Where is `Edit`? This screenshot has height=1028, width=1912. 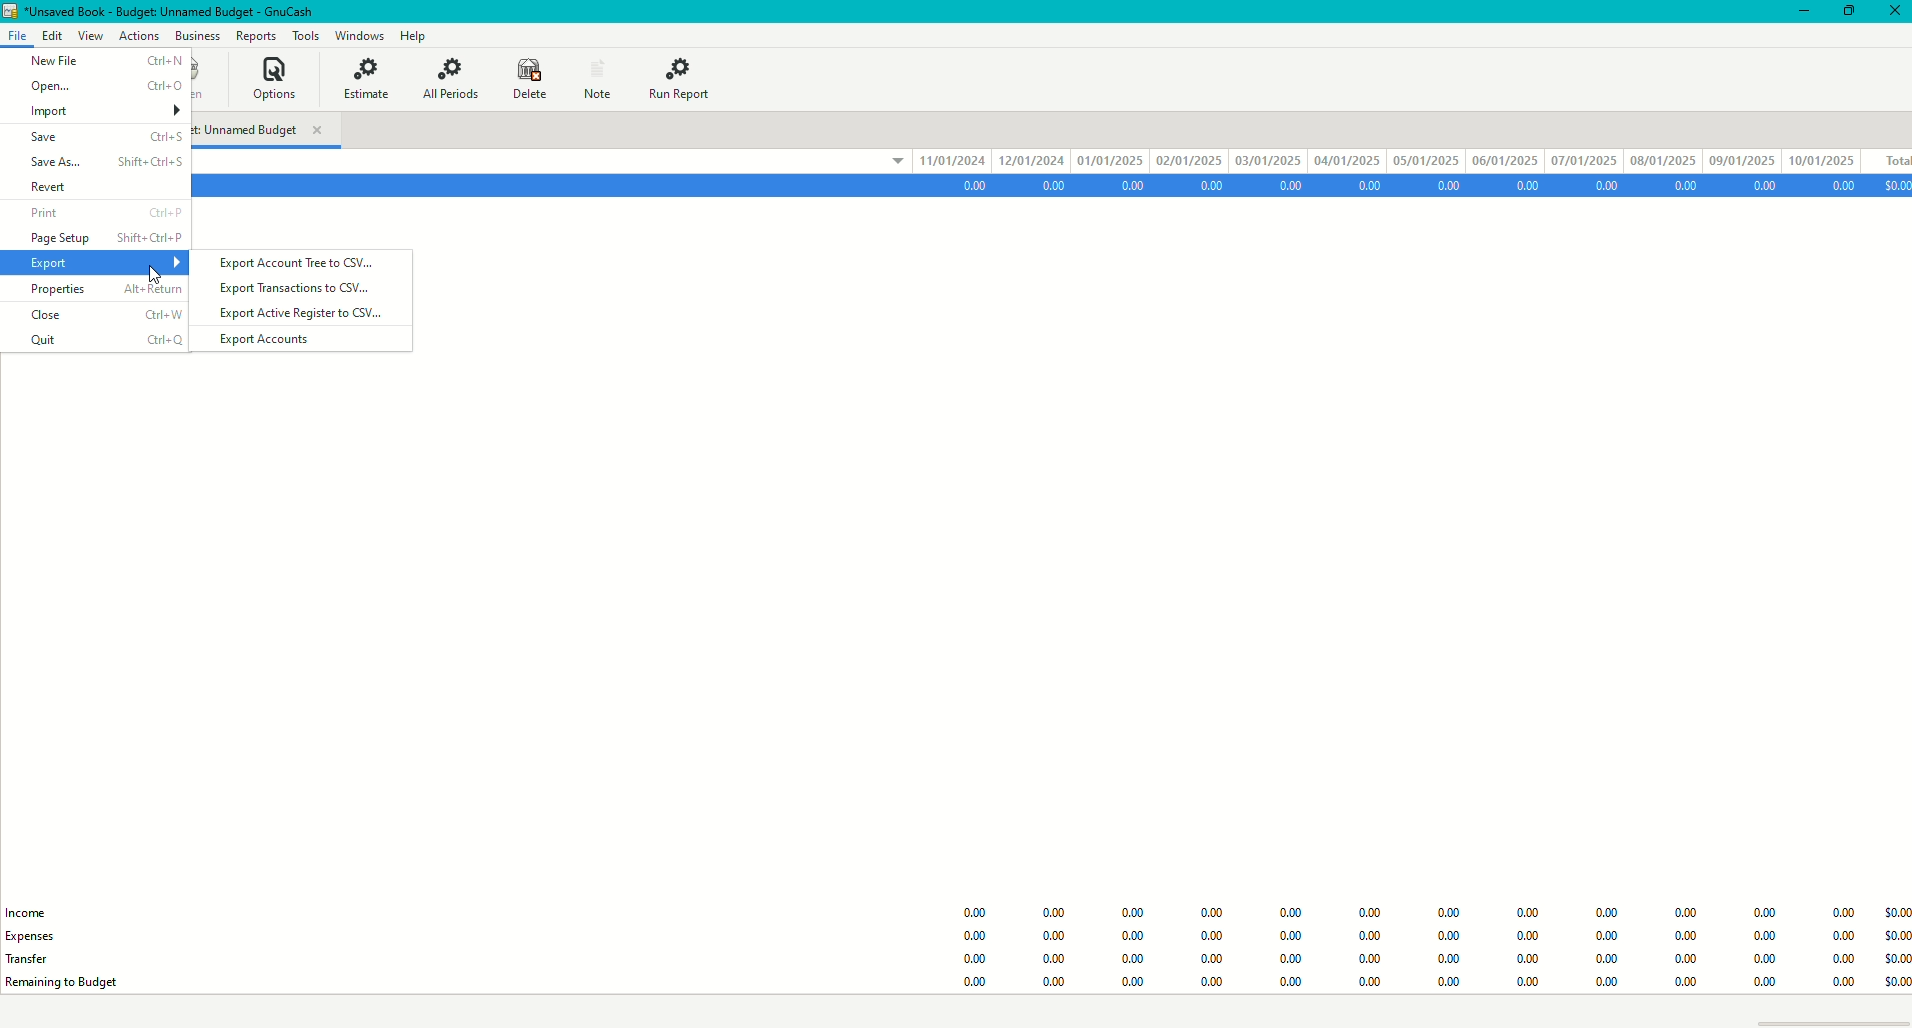 Edit is located at coordinates (52, 33).